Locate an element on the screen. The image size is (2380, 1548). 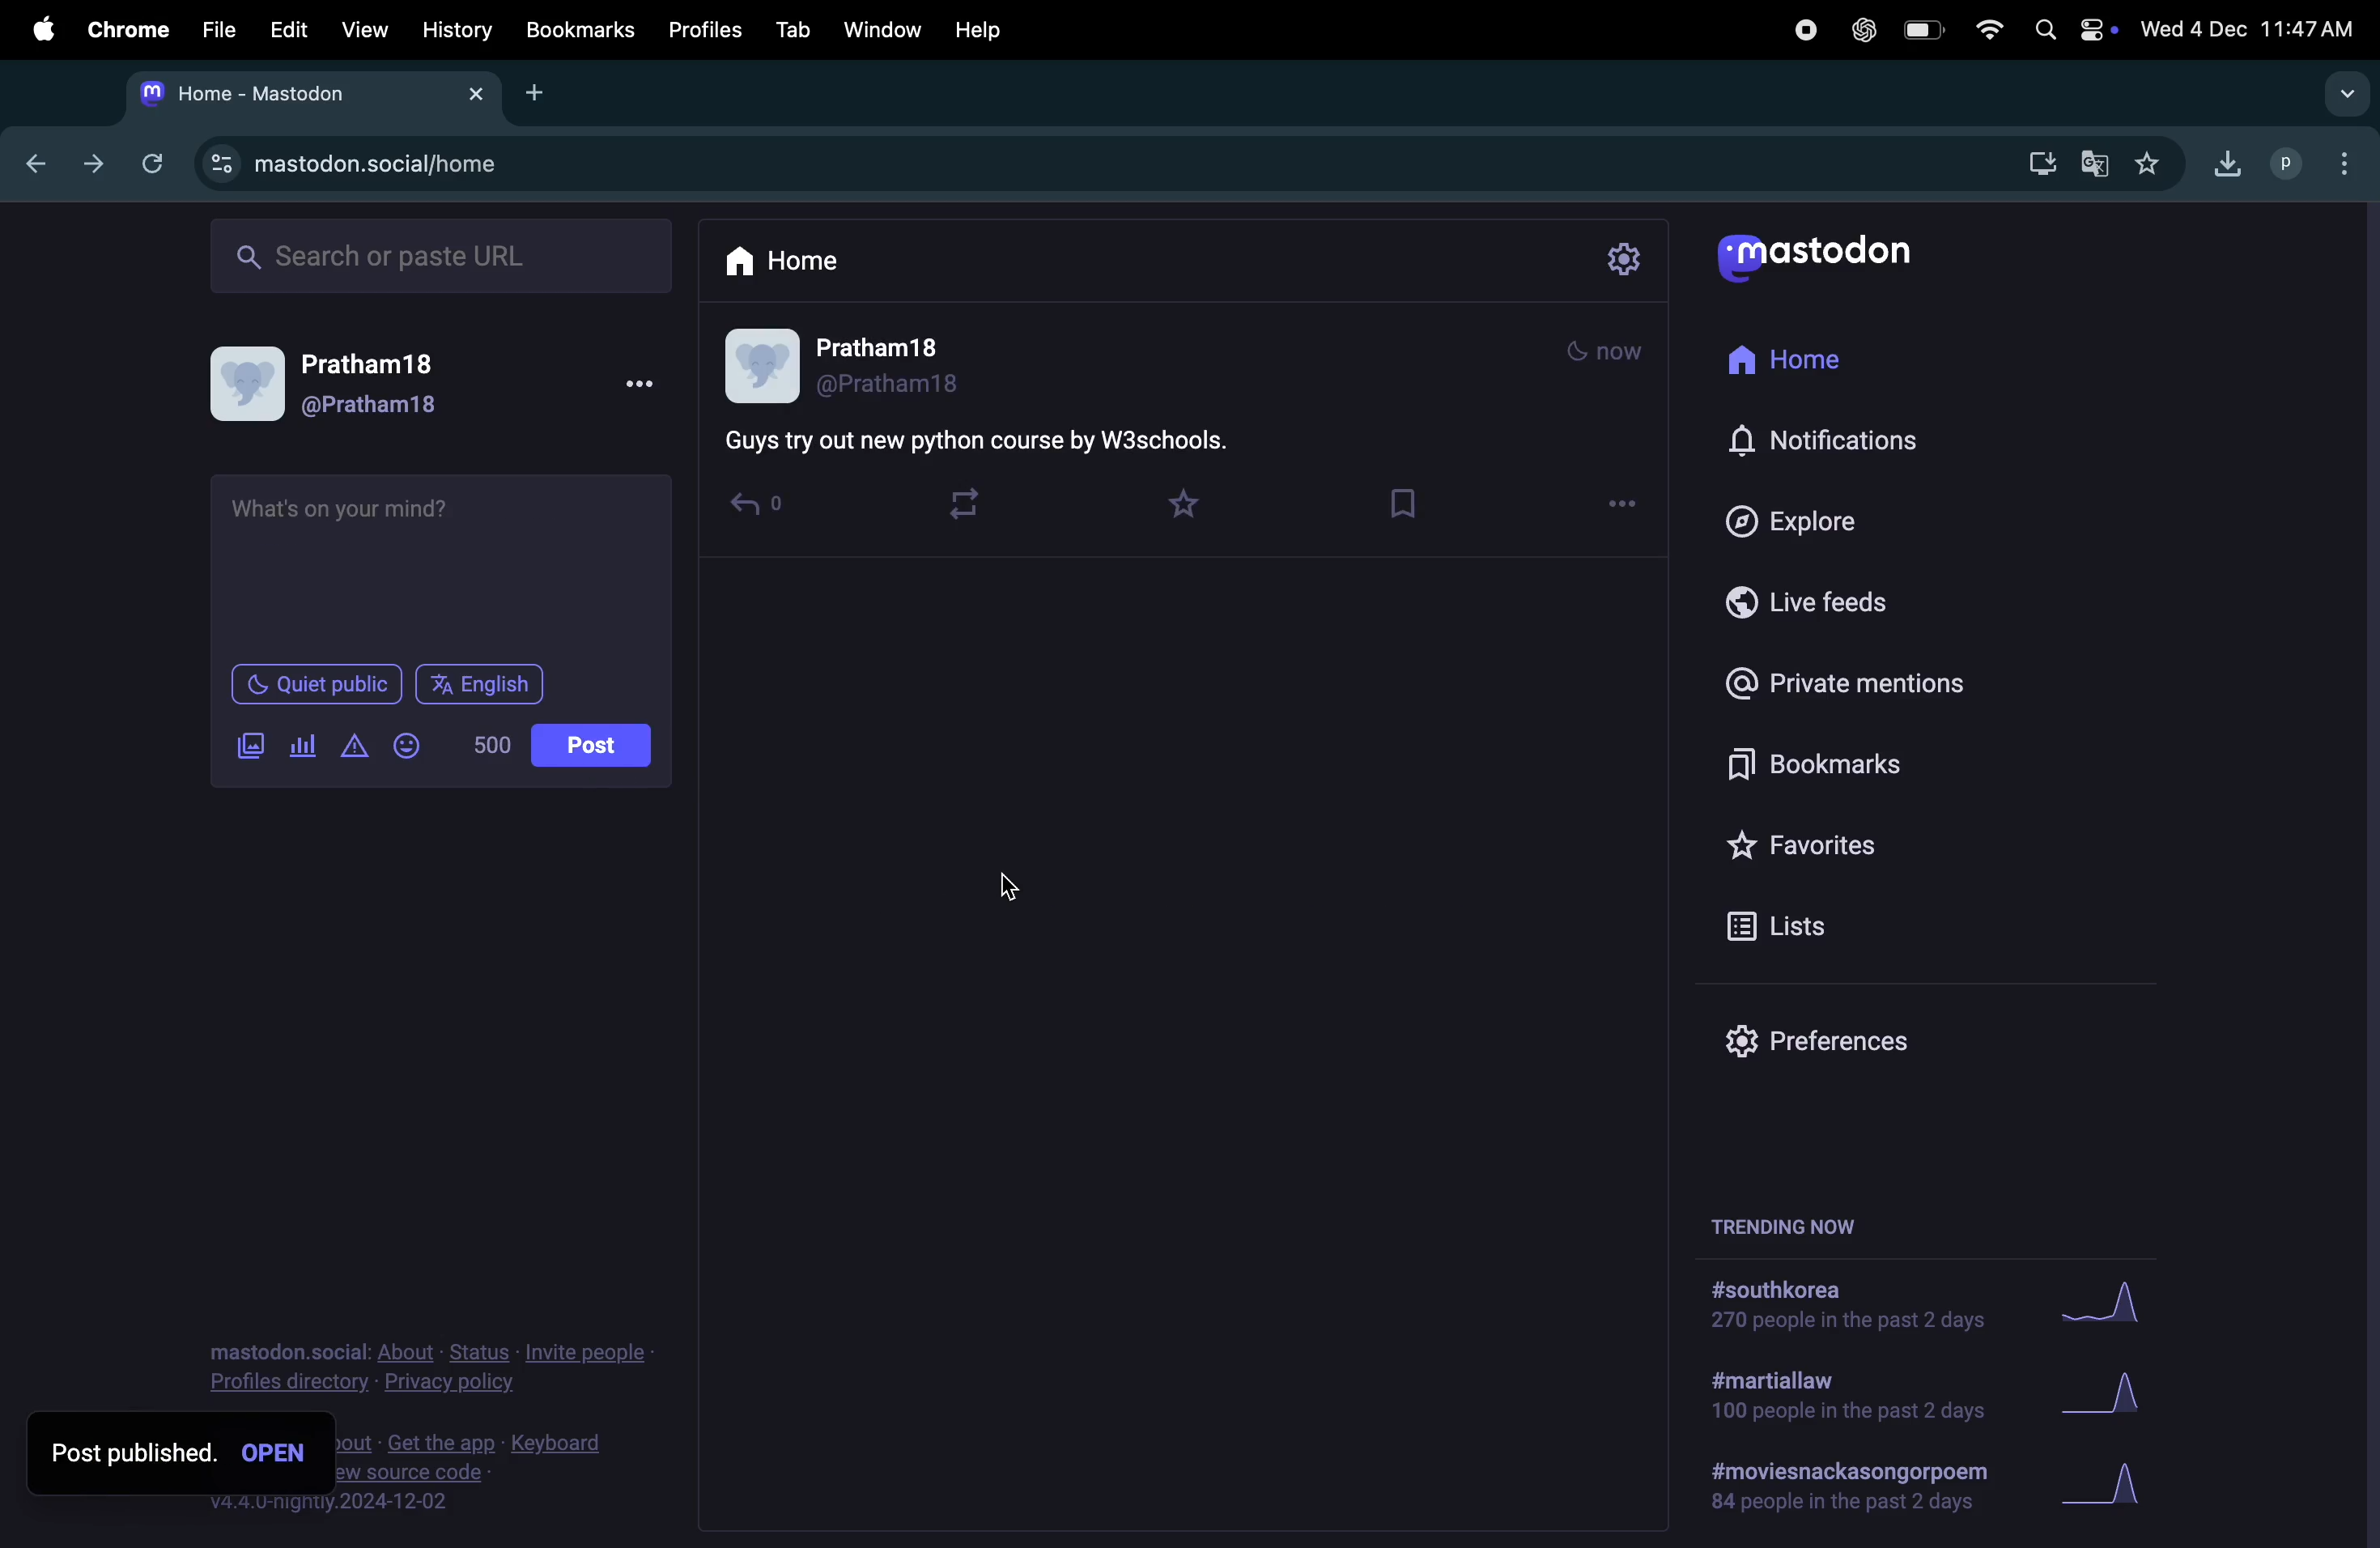
post published is located at coordinates (183, 1453).